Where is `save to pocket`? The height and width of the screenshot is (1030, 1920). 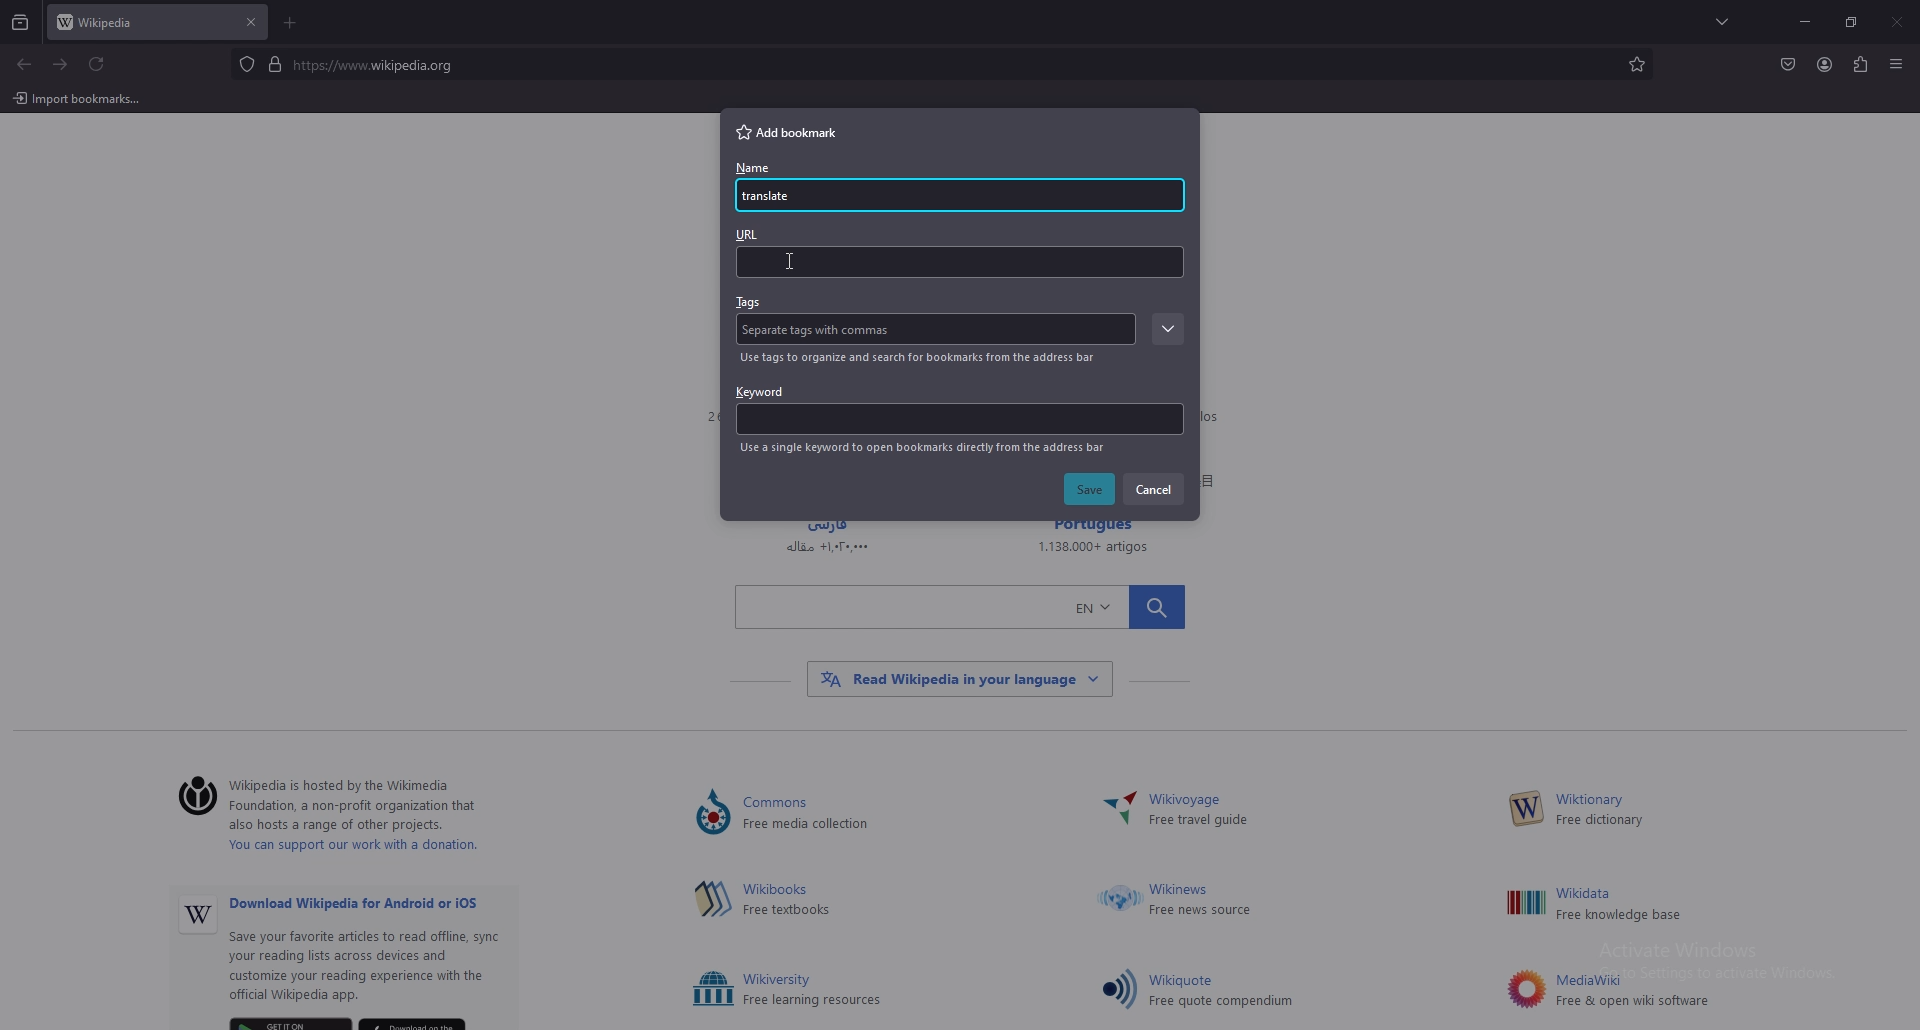 save to pocket is located at coordinates (1787, 63).